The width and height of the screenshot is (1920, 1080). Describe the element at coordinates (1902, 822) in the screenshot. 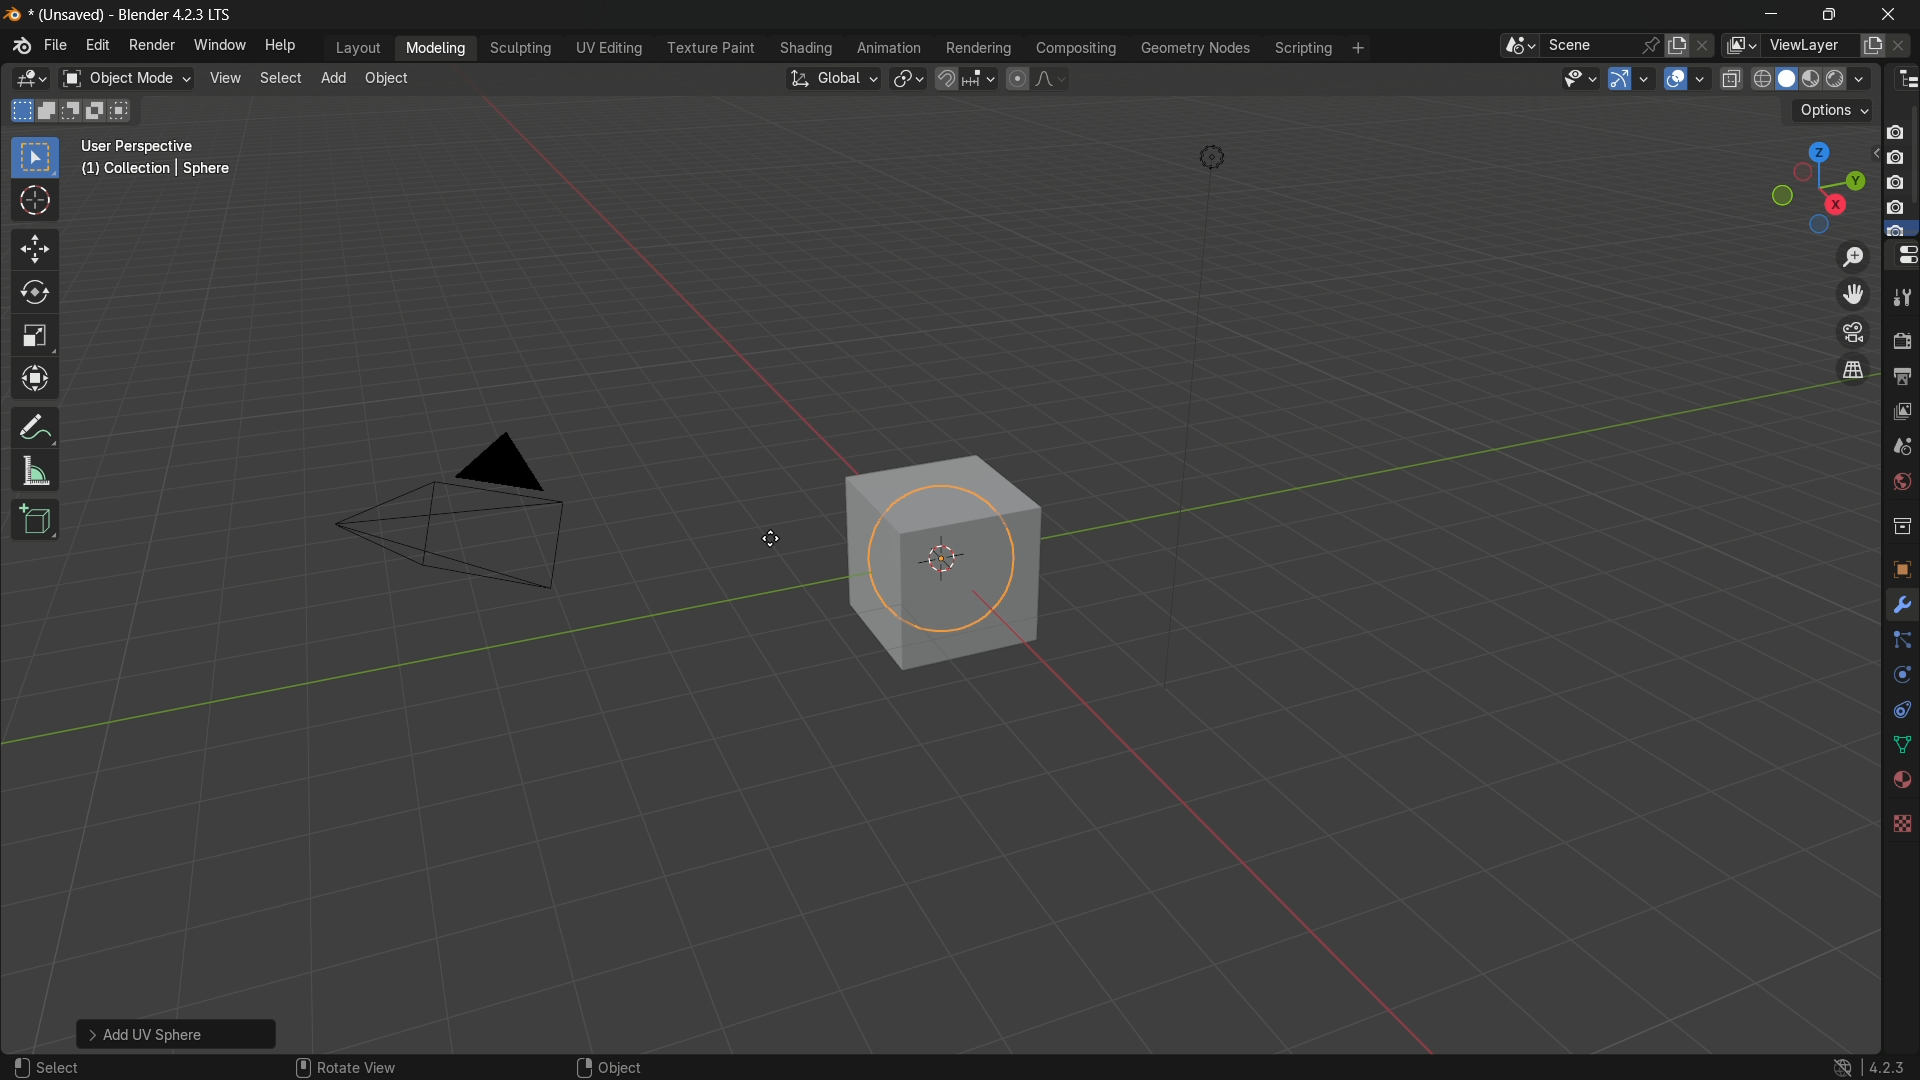

I see `Texture Properties` at that location.